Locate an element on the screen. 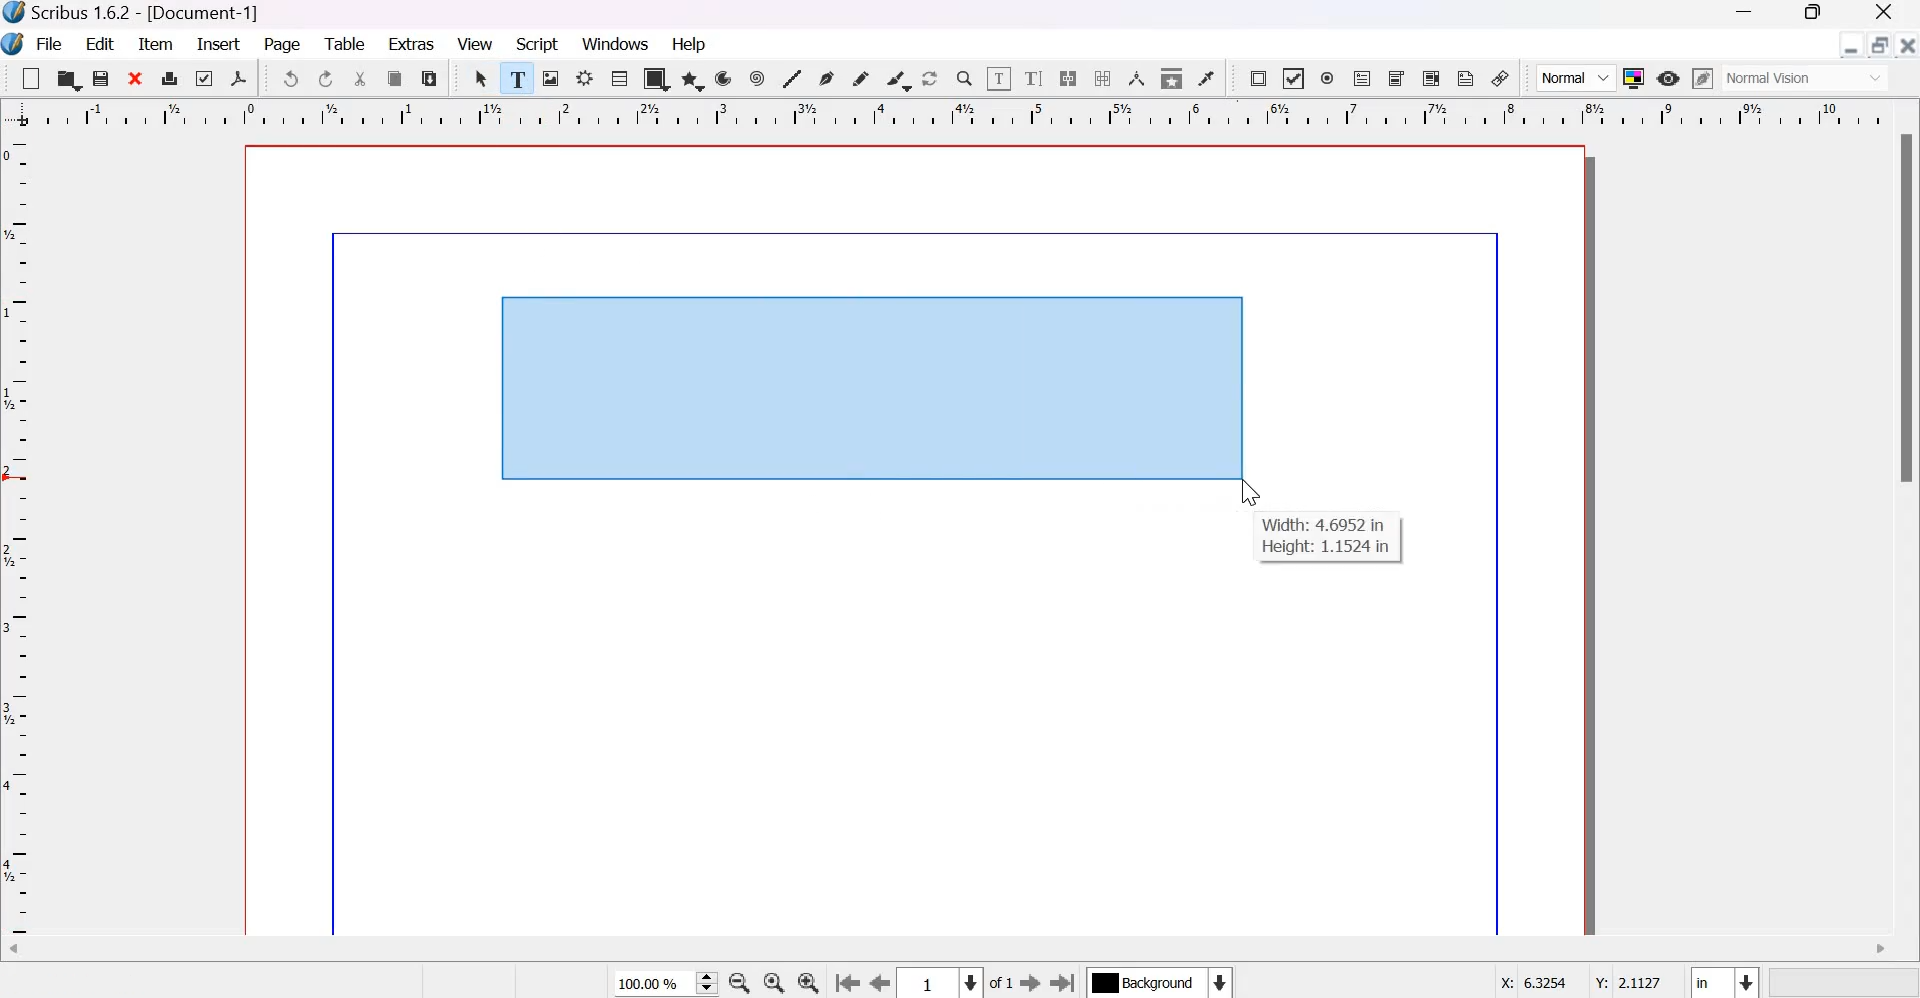 The image size is (1920, 998). PDF list box is located at coordinates (1433, 78).